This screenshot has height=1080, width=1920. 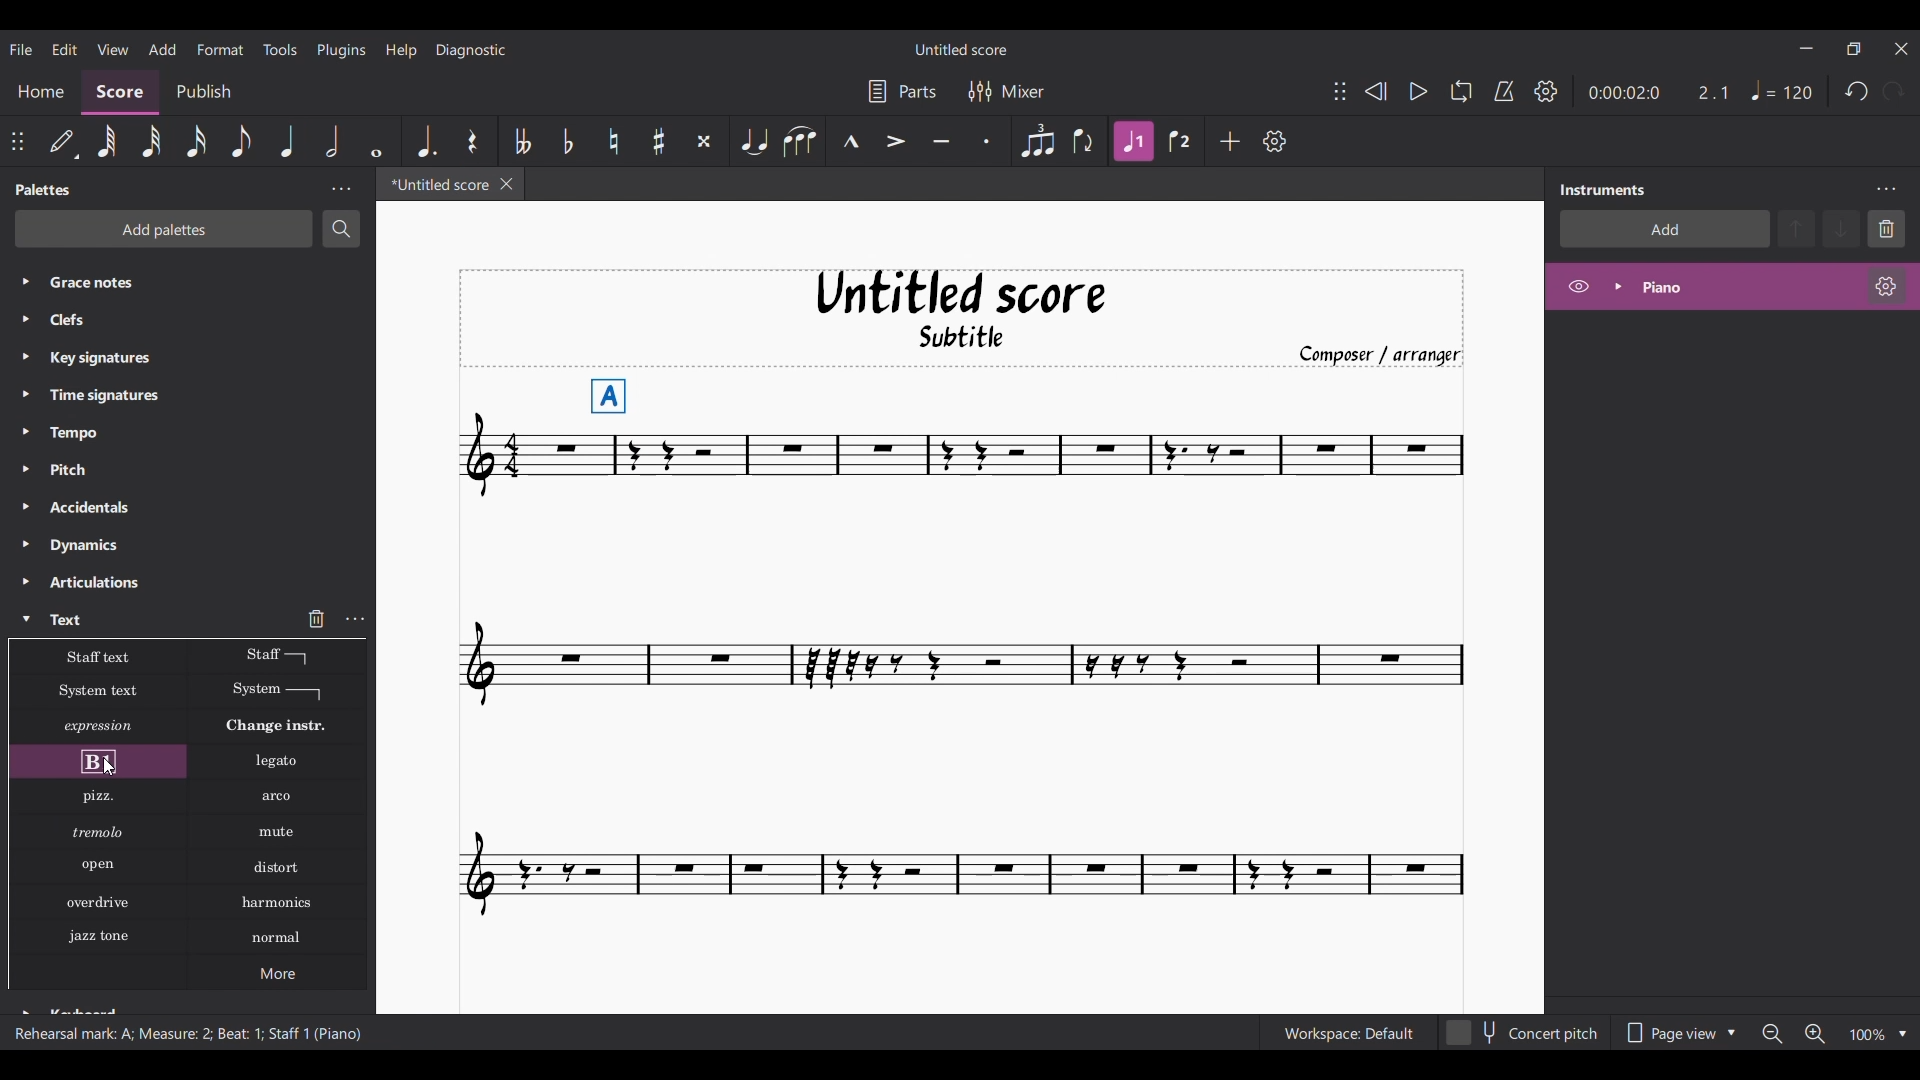 I want to click on Zoom options, so click(x=1903, y=1035).